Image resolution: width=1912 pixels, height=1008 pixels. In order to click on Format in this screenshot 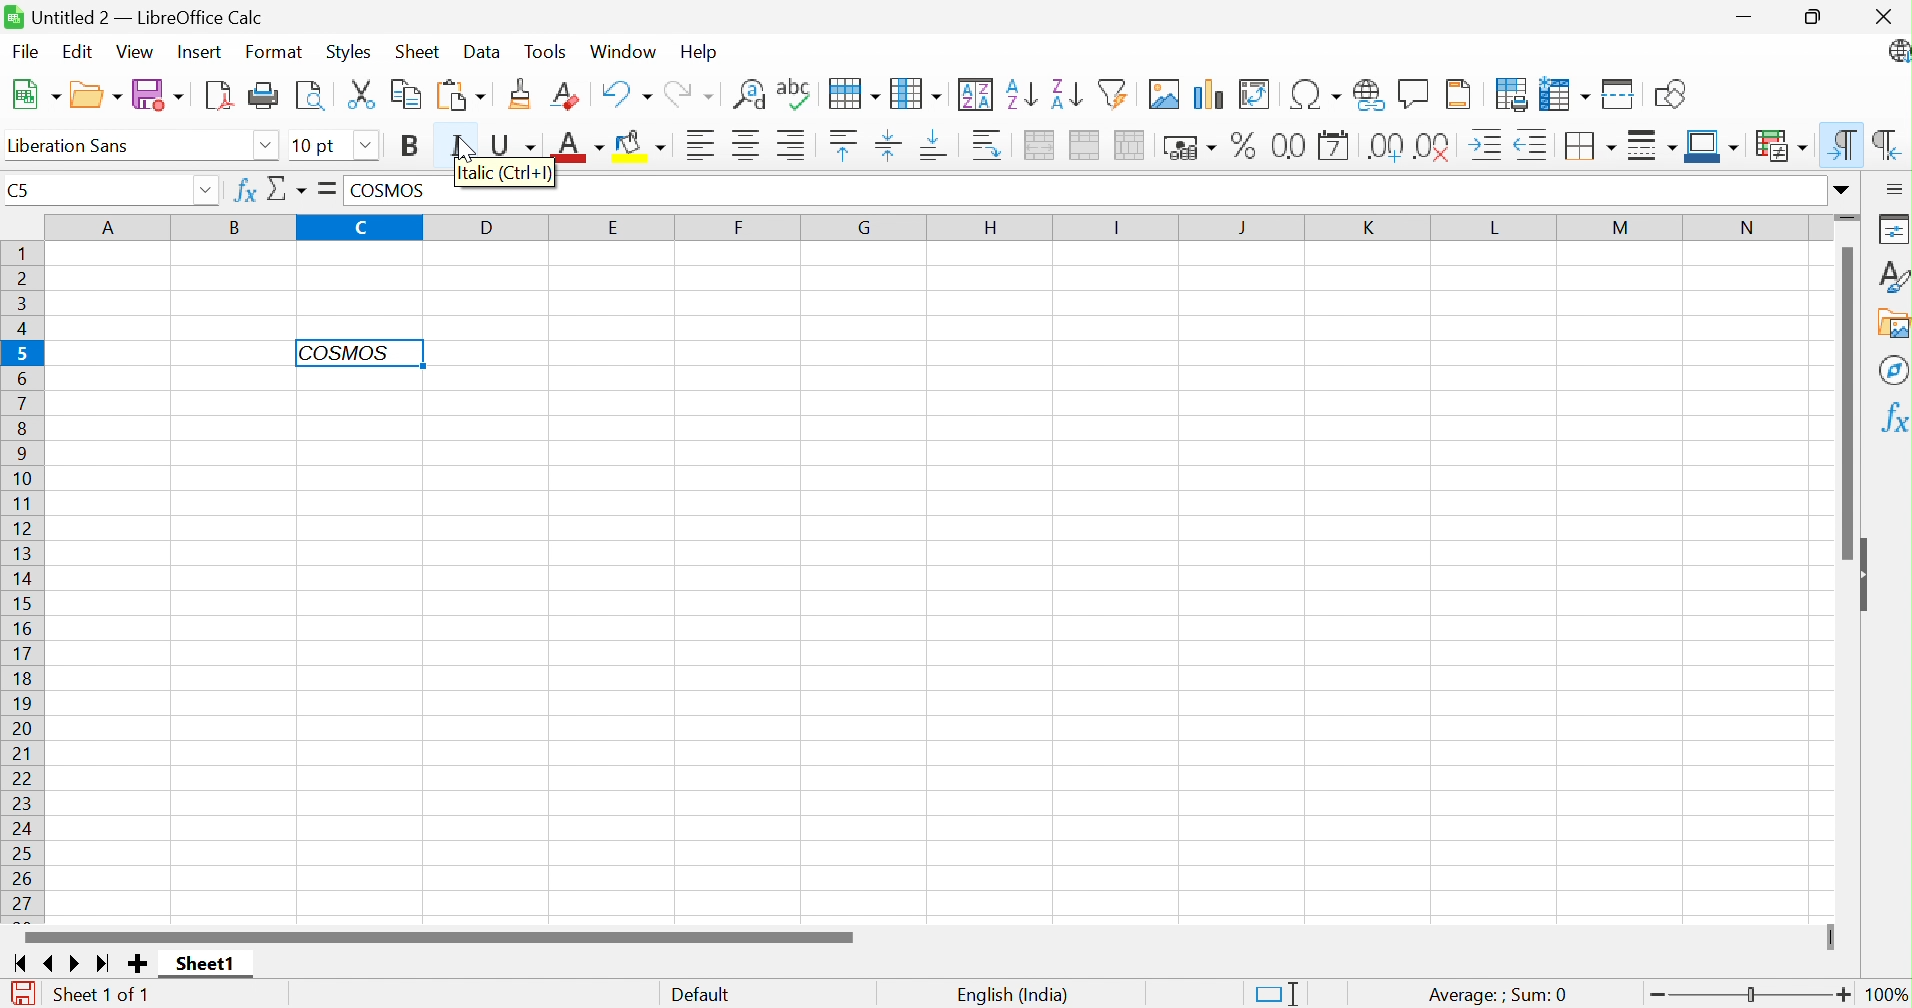, I will do `click(277, 52)`.